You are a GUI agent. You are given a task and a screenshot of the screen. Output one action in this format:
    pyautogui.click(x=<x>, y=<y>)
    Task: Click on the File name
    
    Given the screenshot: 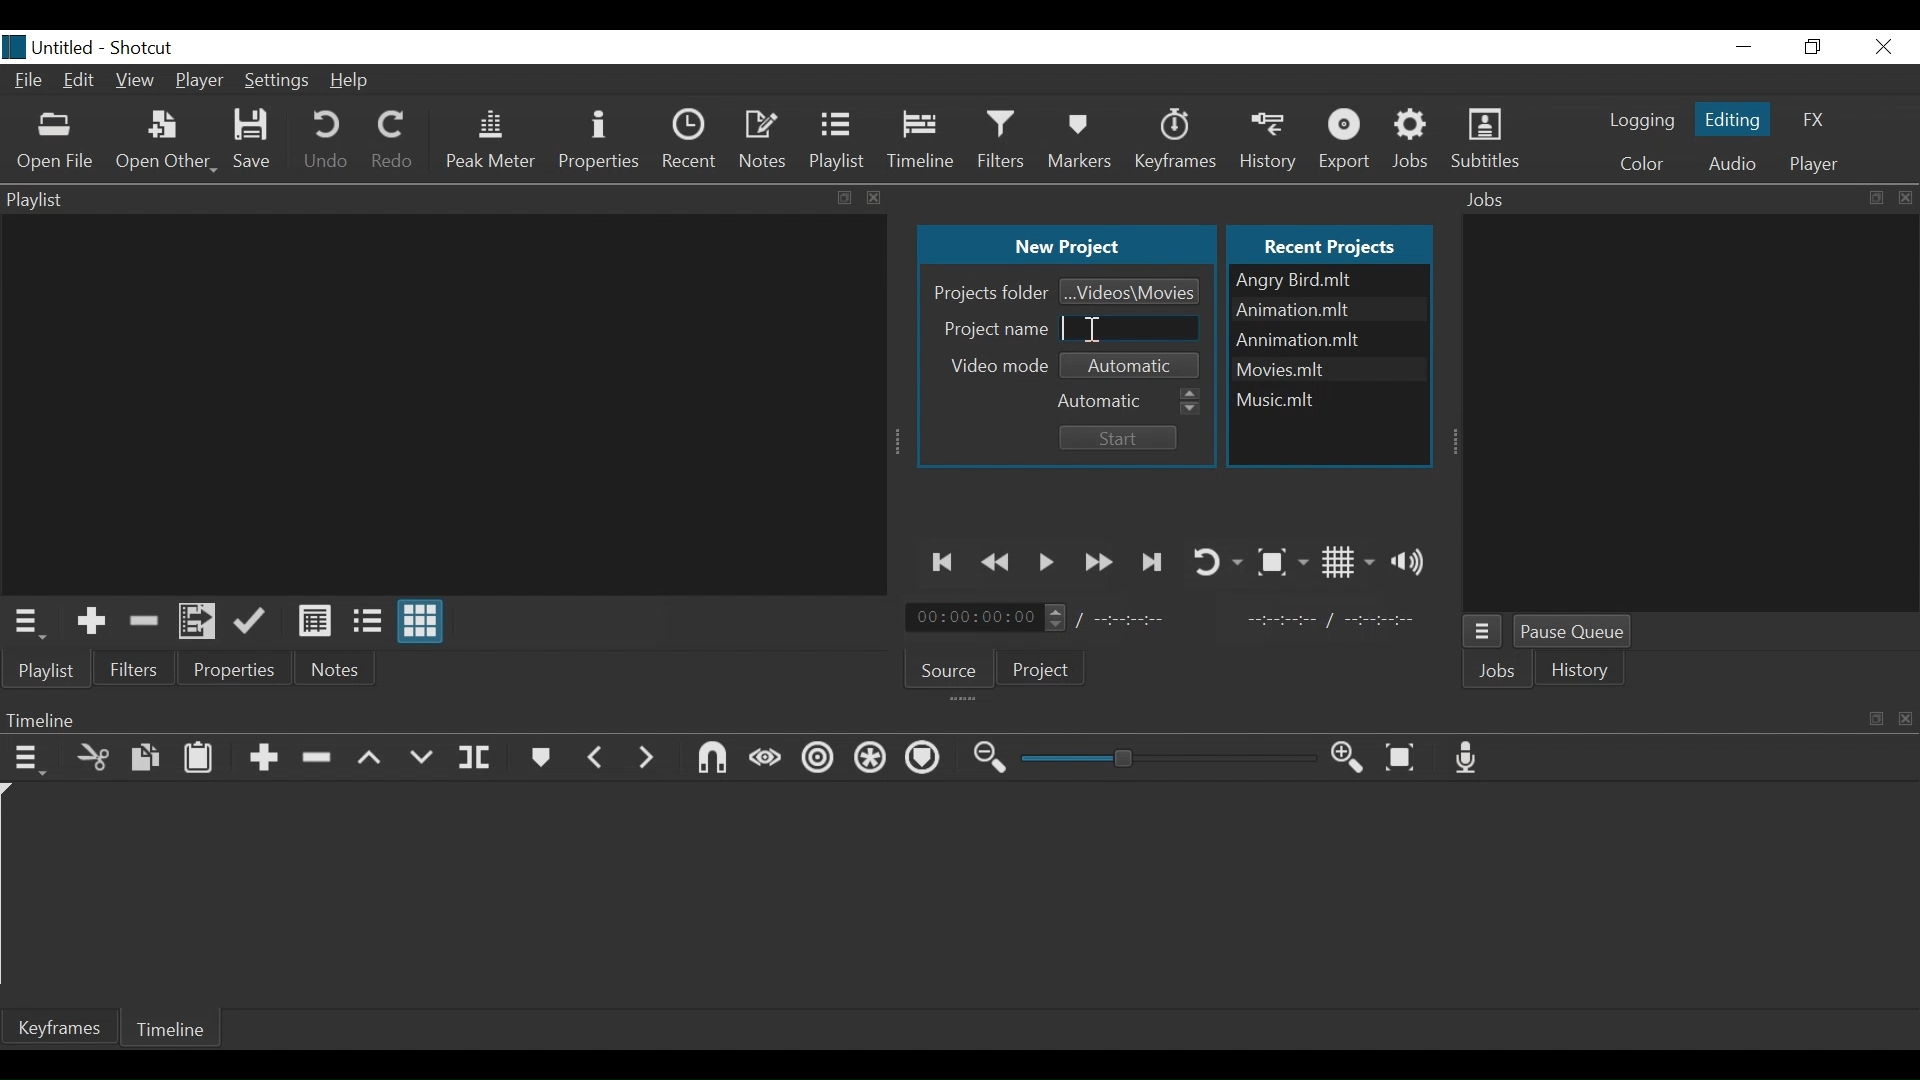 What is the action you would take?
    pyautogui.click(x=1329, y=367)
    